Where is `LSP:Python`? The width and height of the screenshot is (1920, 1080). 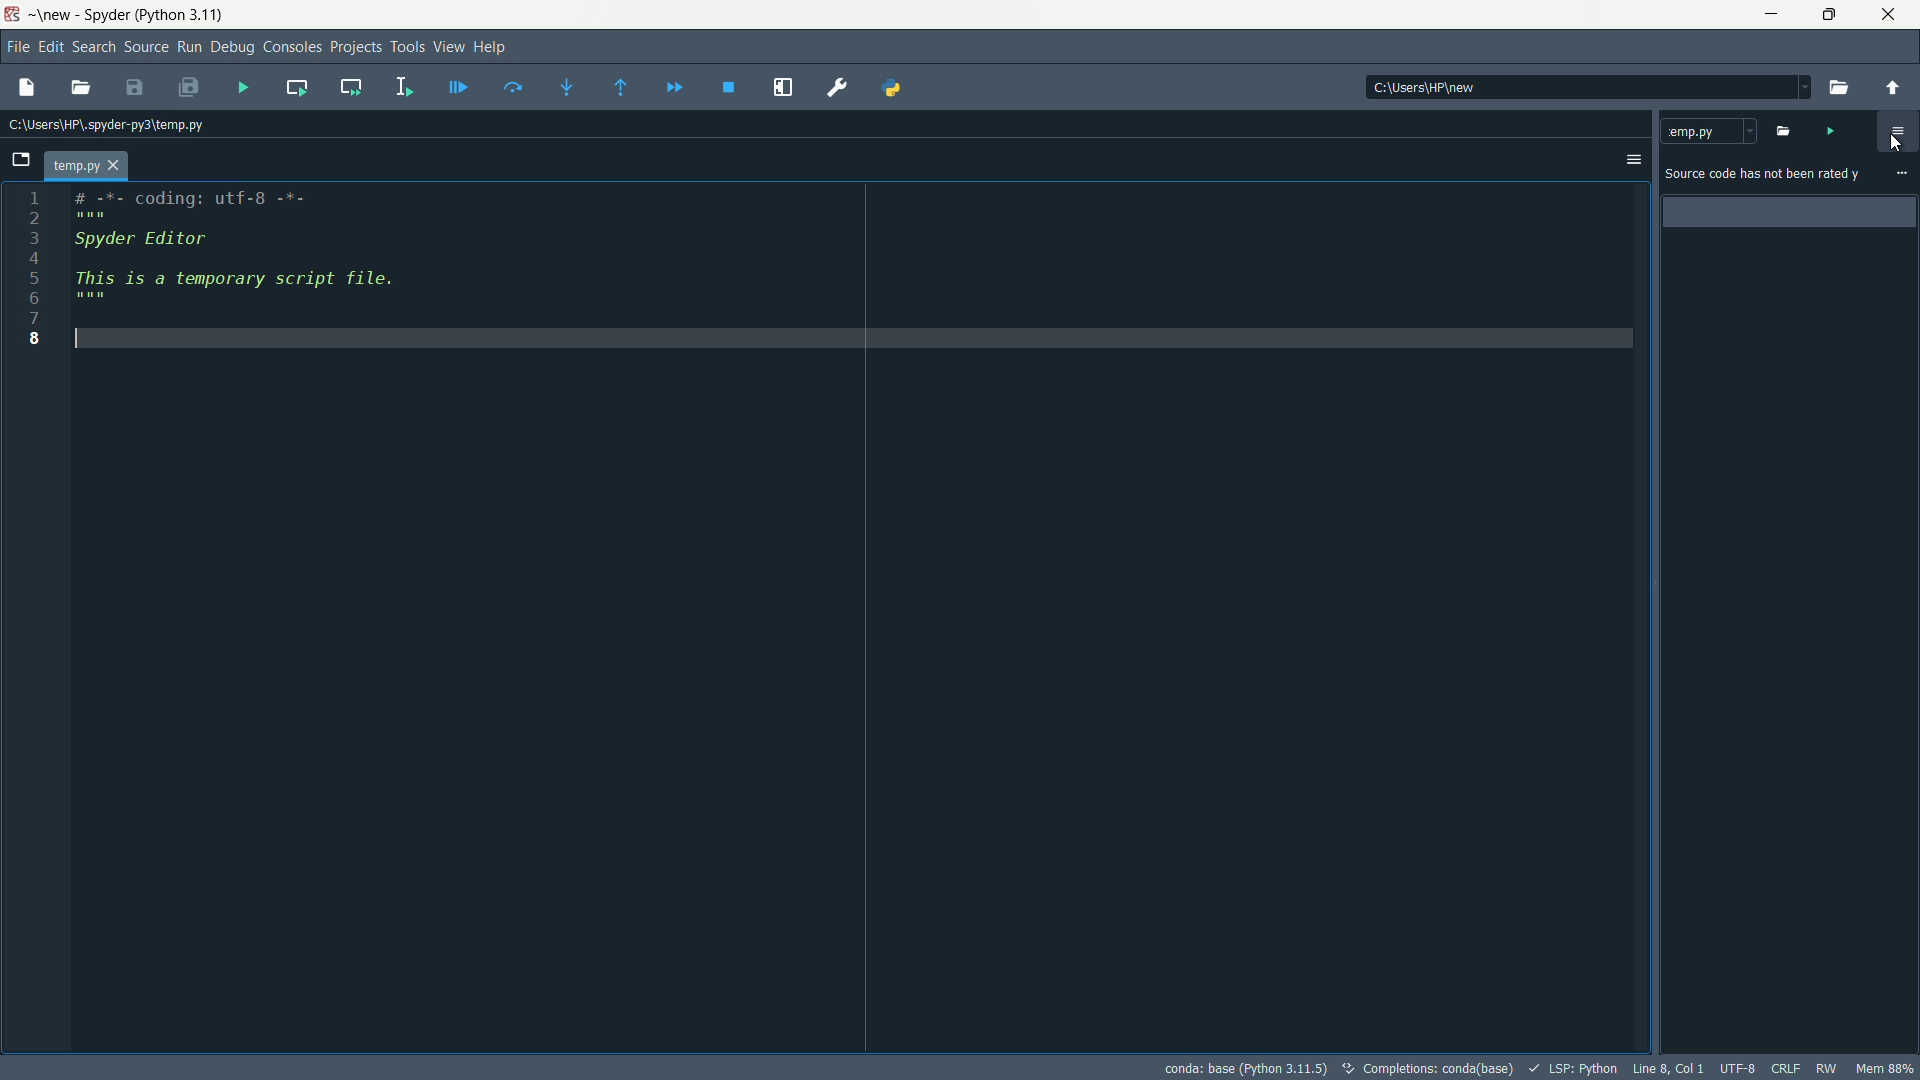
LSP:Python is located at coordinates (1575, 1068).